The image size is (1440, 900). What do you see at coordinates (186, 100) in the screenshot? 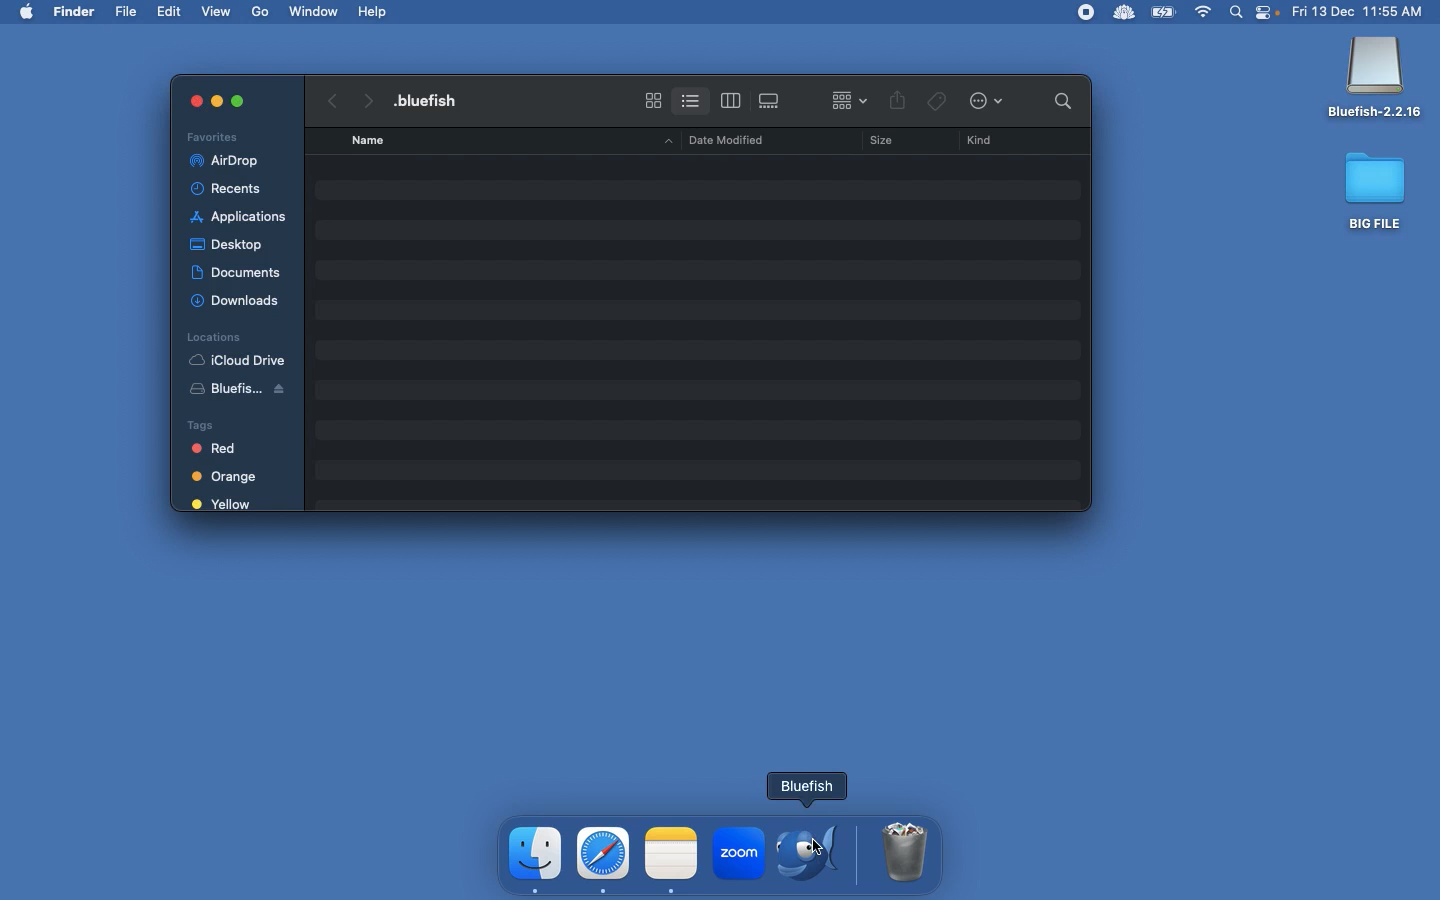
I see `close` at bounding box center [186, 100].